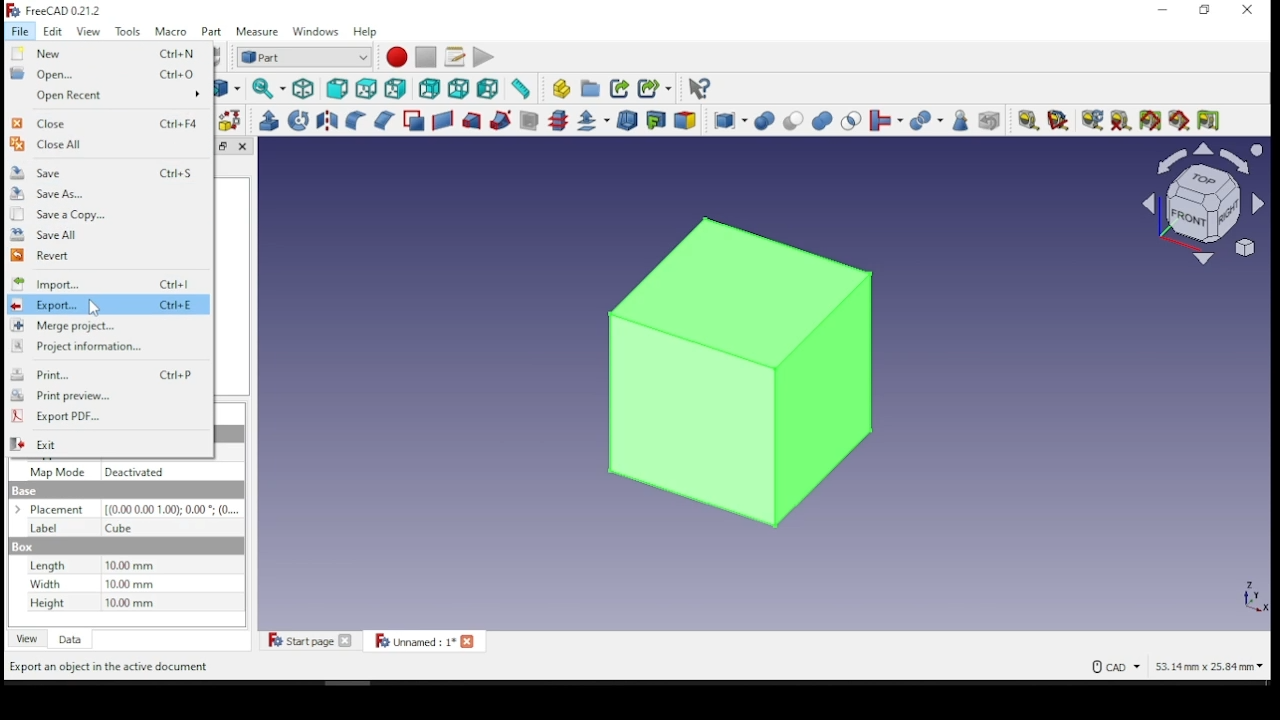  What do you see at coordinates (47, 584) in the screenshot?
I see `Width` at bounding box center [47, 584].